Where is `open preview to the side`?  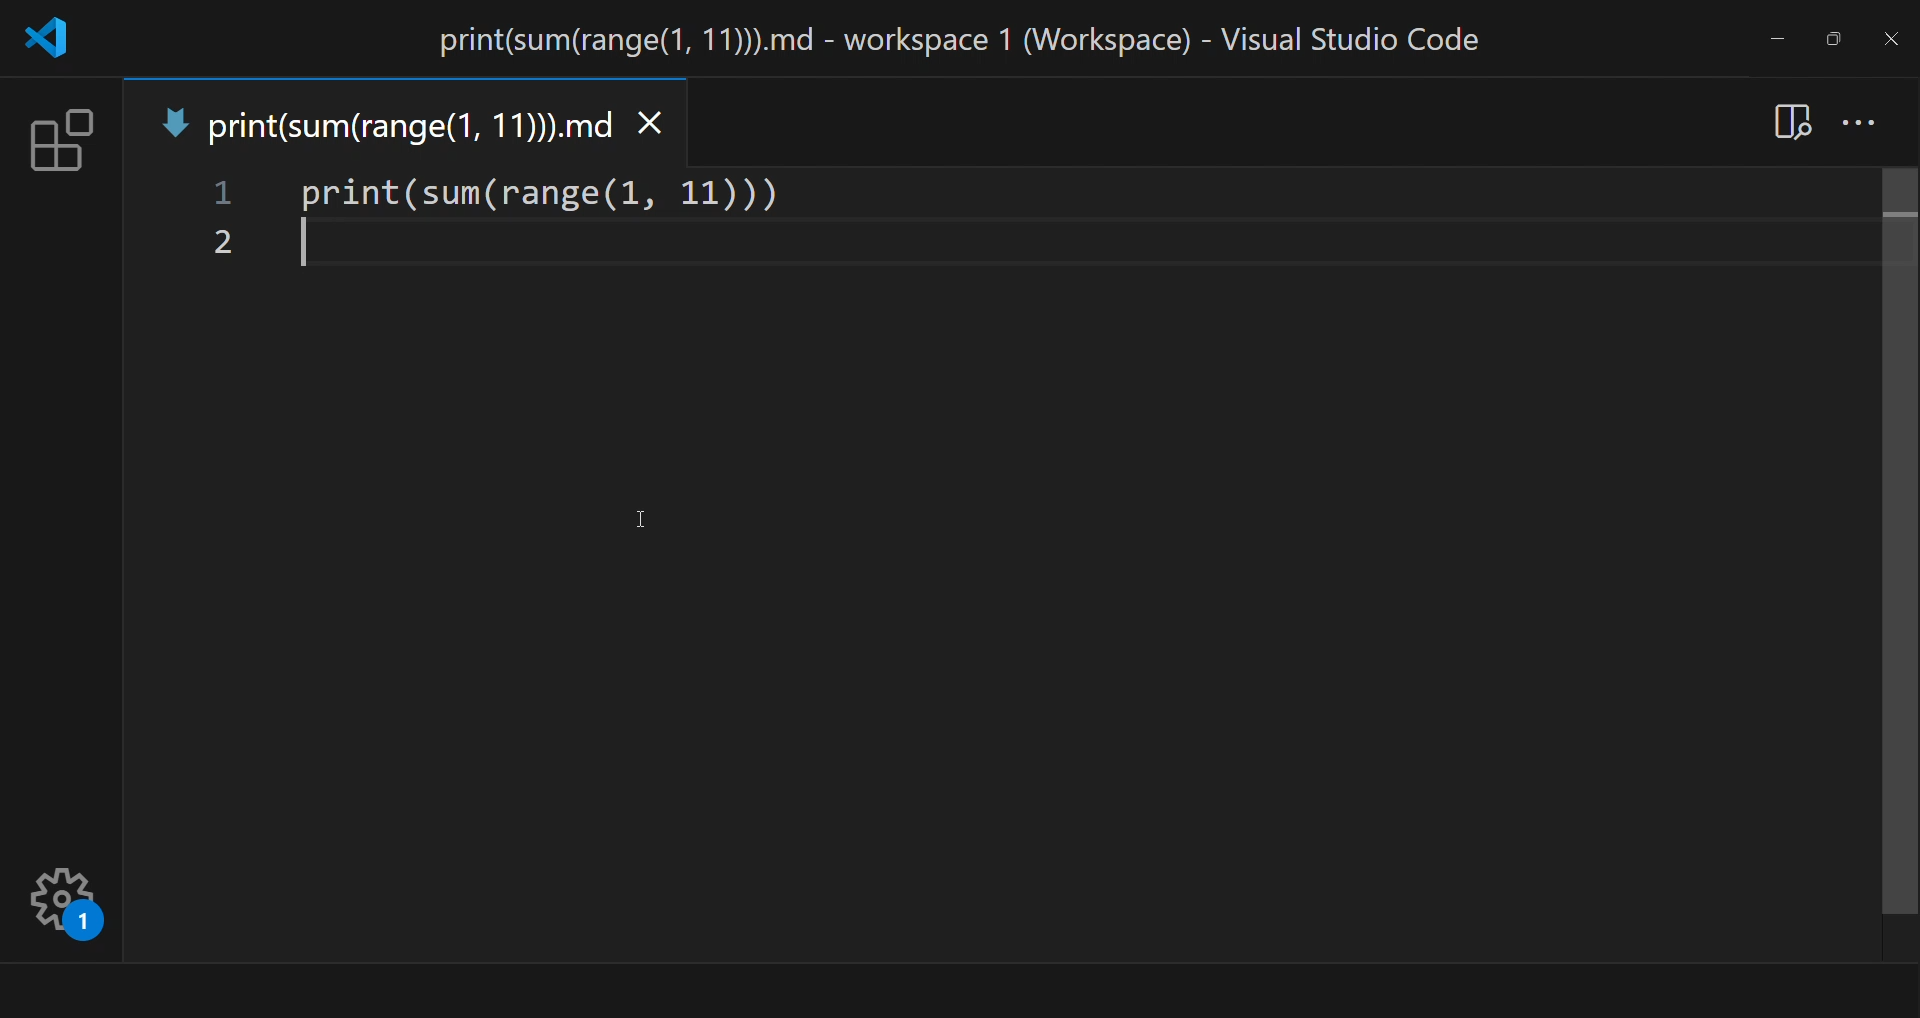
open preview to the side is located at coordinates (1786, 124).